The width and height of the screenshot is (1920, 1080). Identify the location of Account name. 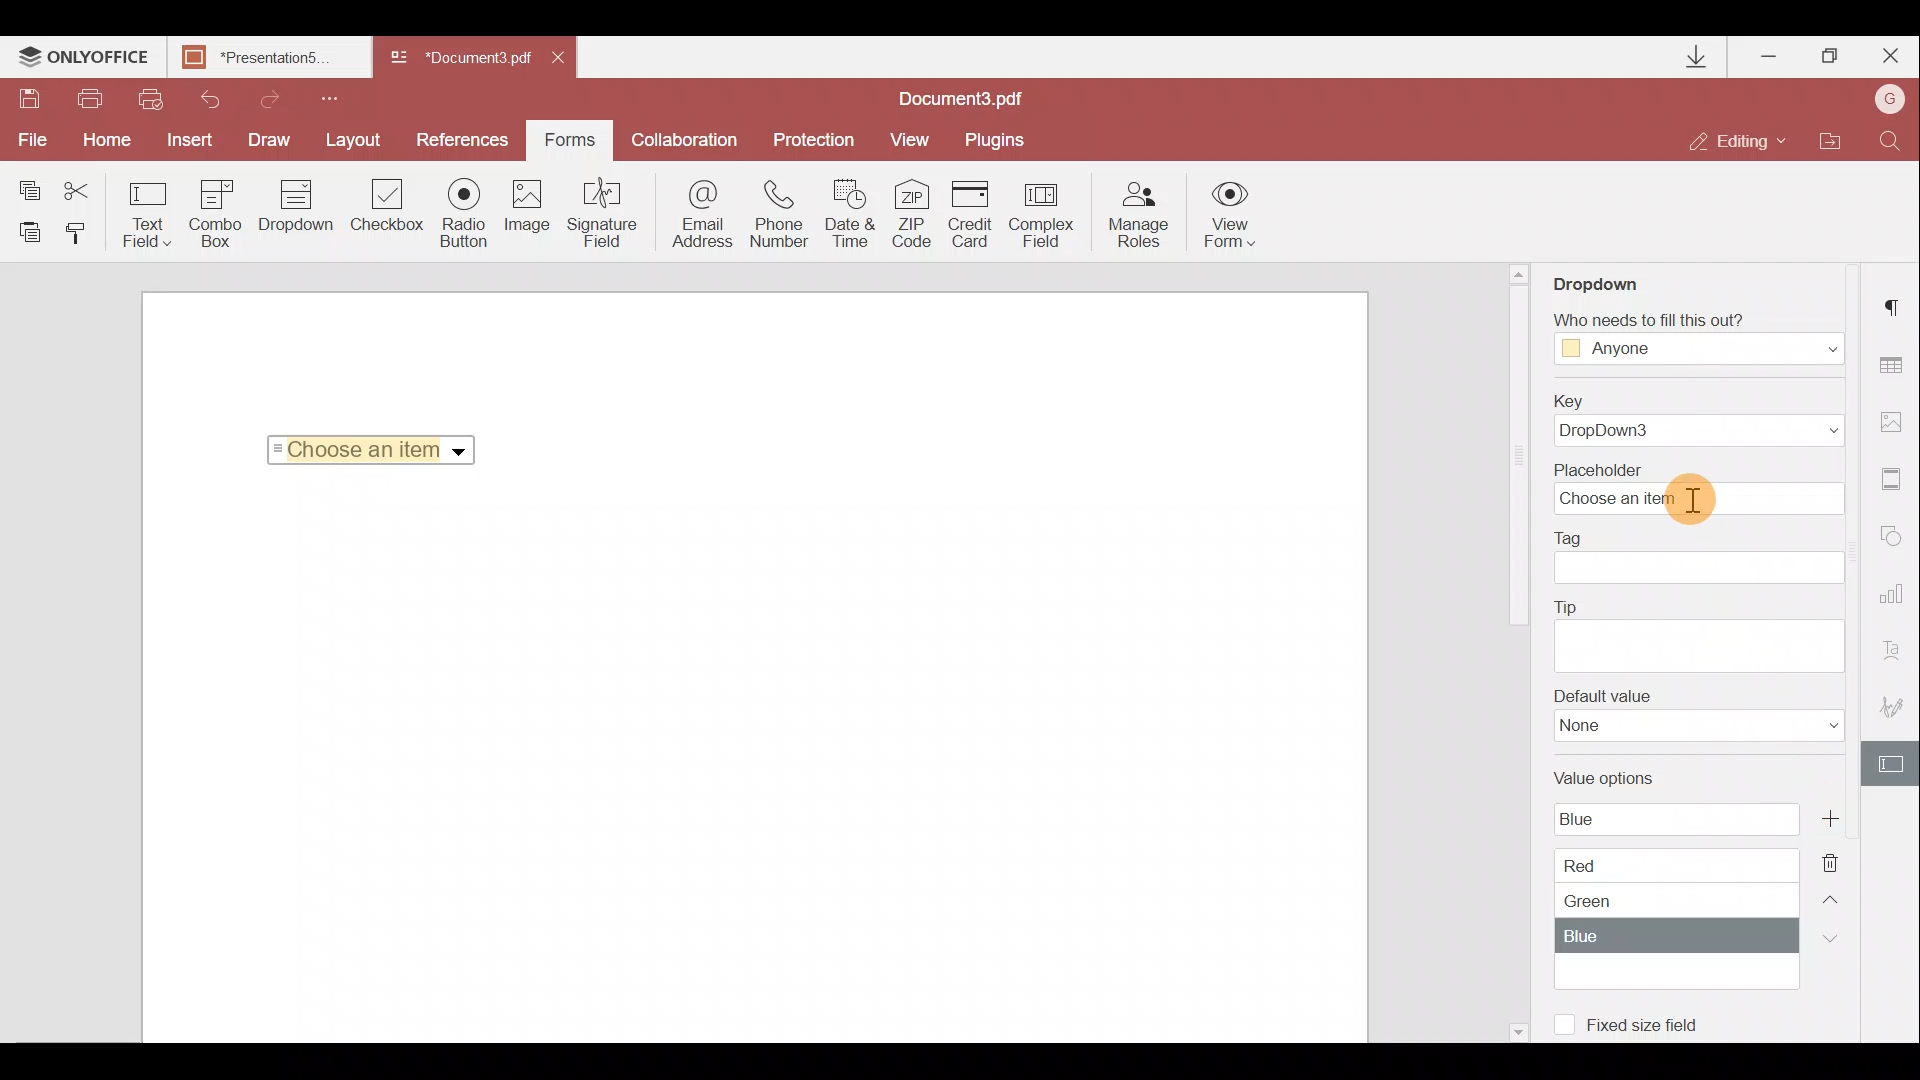
(1890, 97).